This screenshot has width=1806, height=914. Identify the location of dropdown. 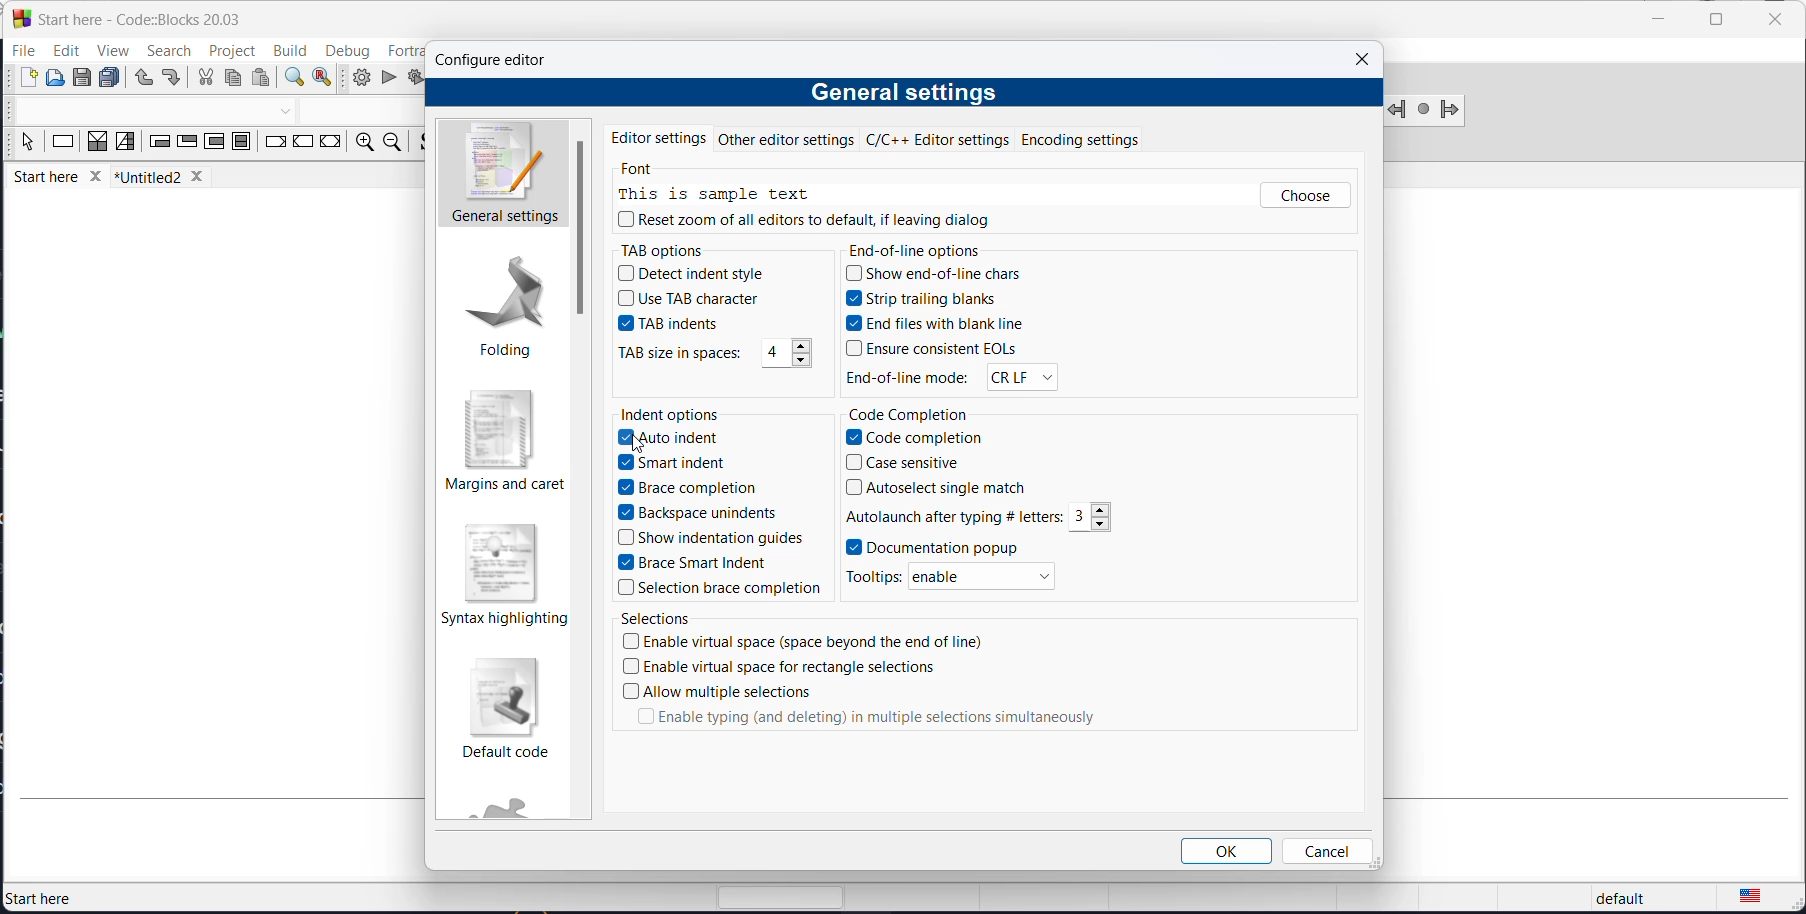
(286, 113).